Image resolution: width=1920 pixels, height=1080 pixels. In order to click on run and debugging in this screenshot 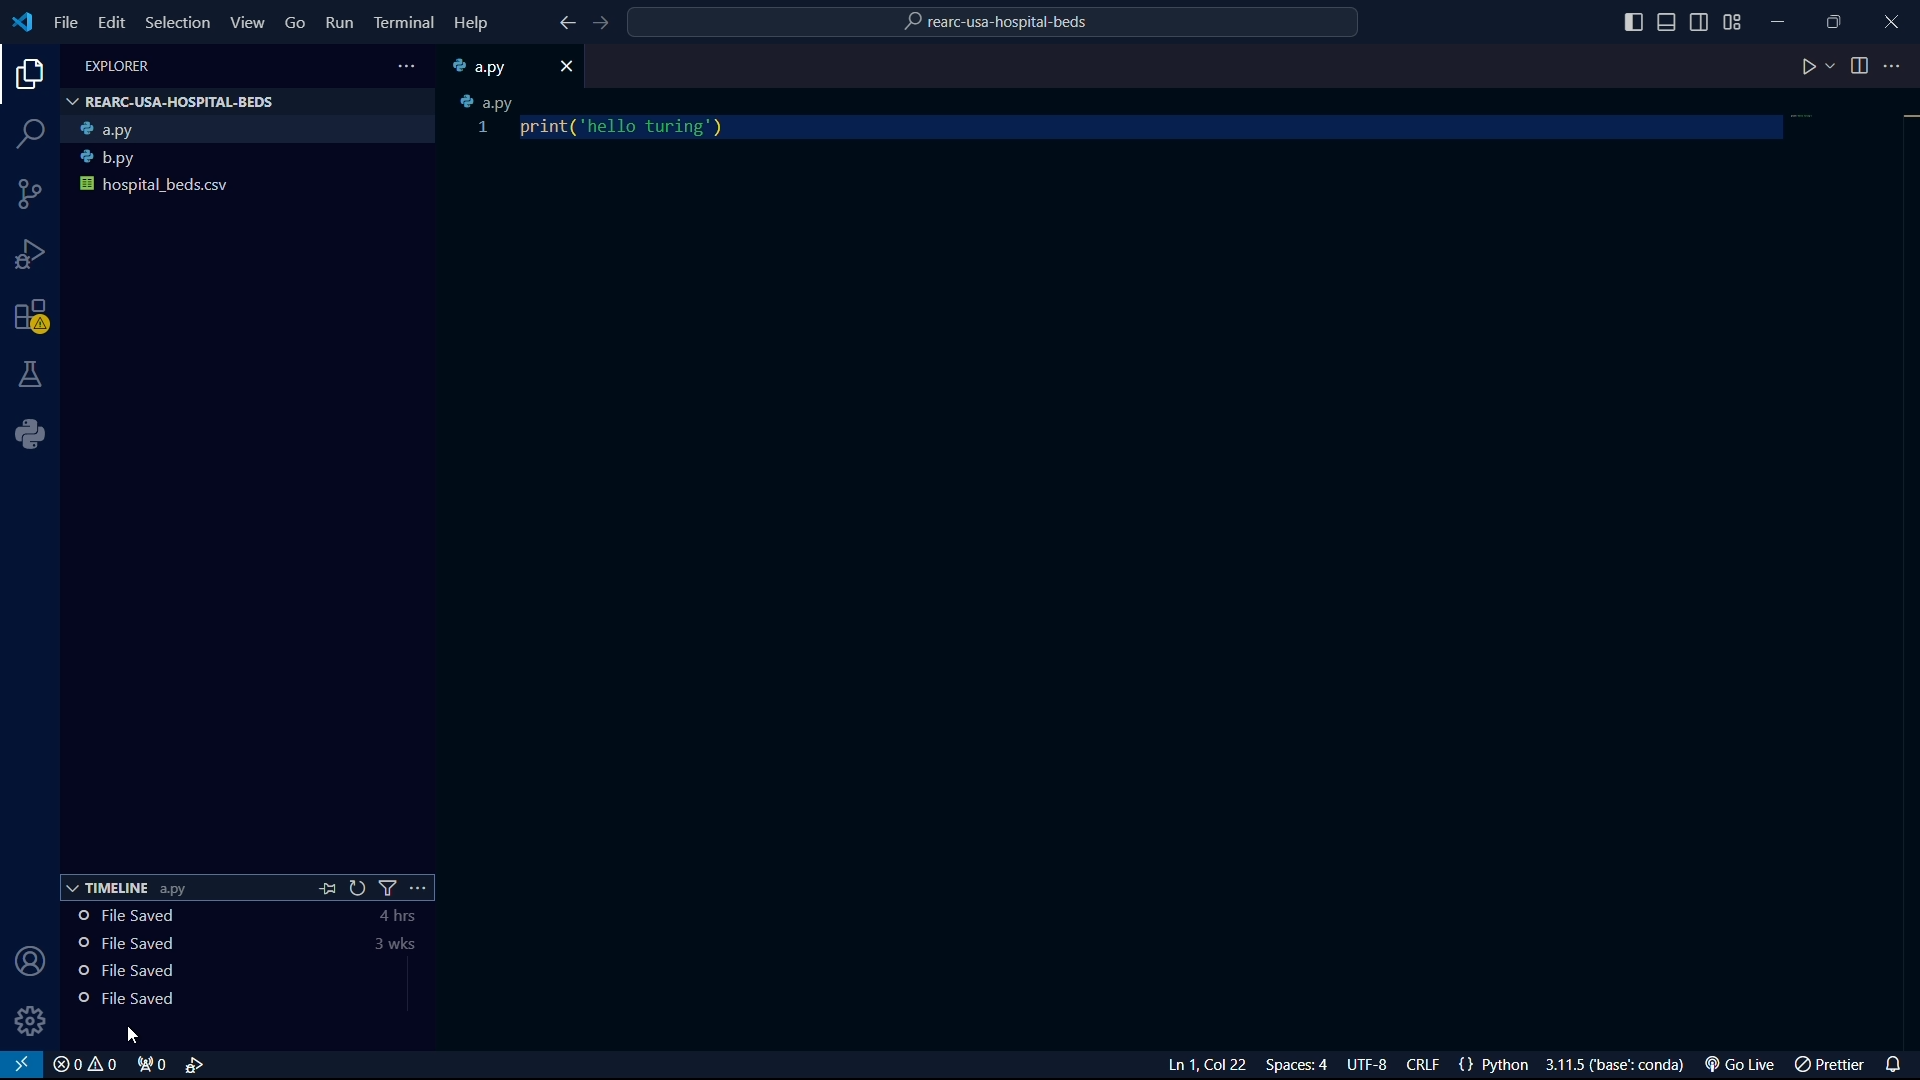, I will do `click(33, 257)`.